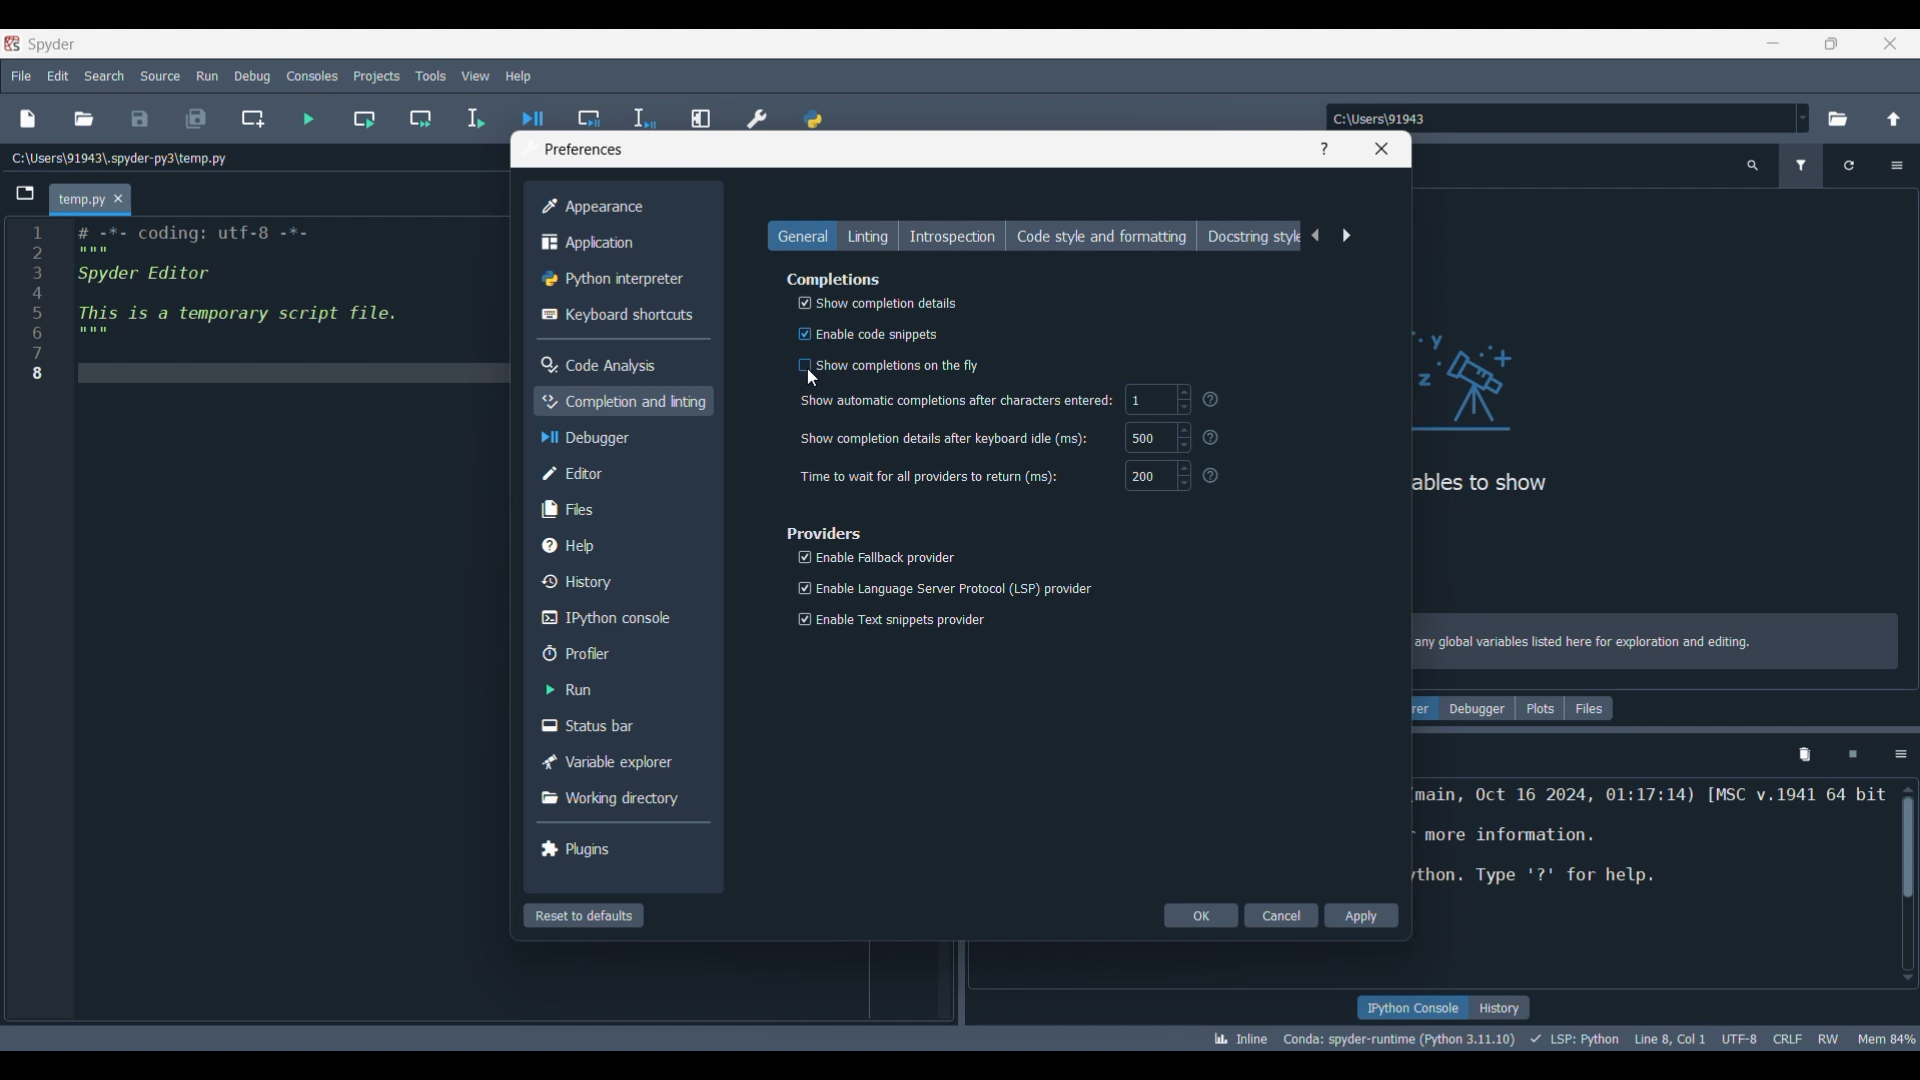 This screenshot has width=1920, height=1080. What do you see at coordinates (892, 623) in the screenshot?
I see `Enable Text snippets provider` at bounding box center [892, 623].